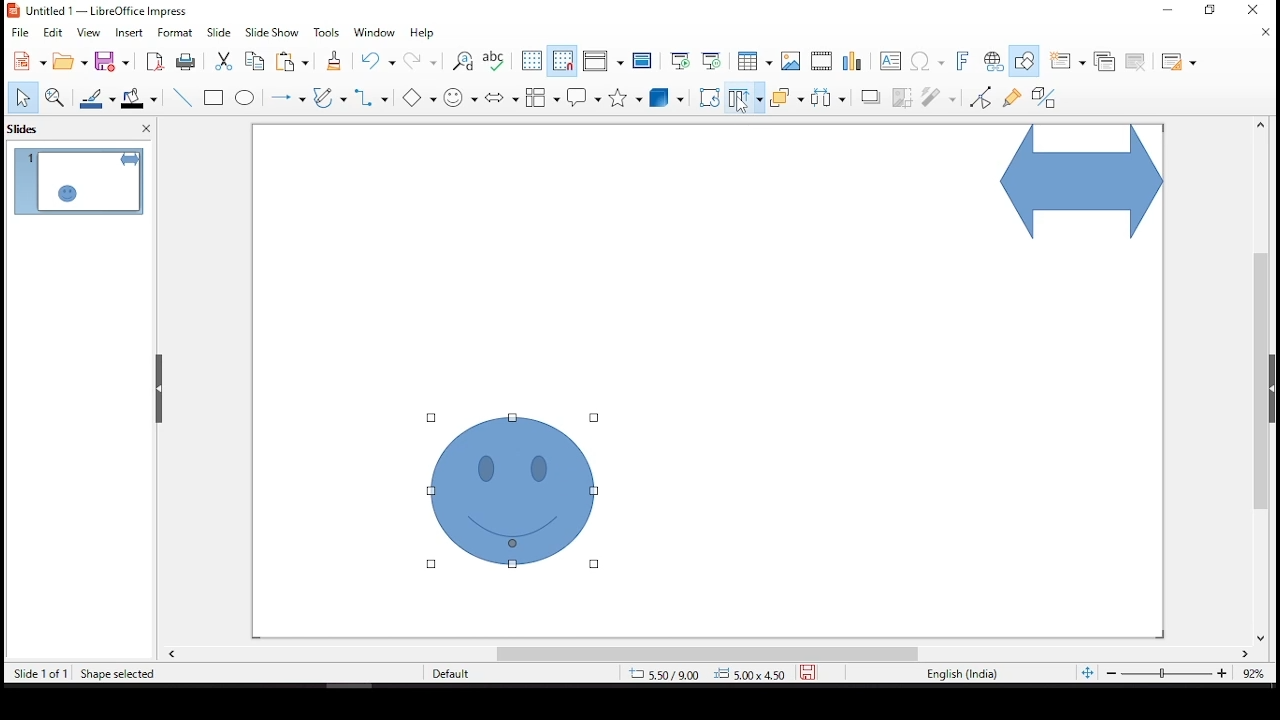 This screenshot has width=1280, height=720. Describe the element at coordinates (153, 61) in the screenshot. I see `export as pdf` at that location.